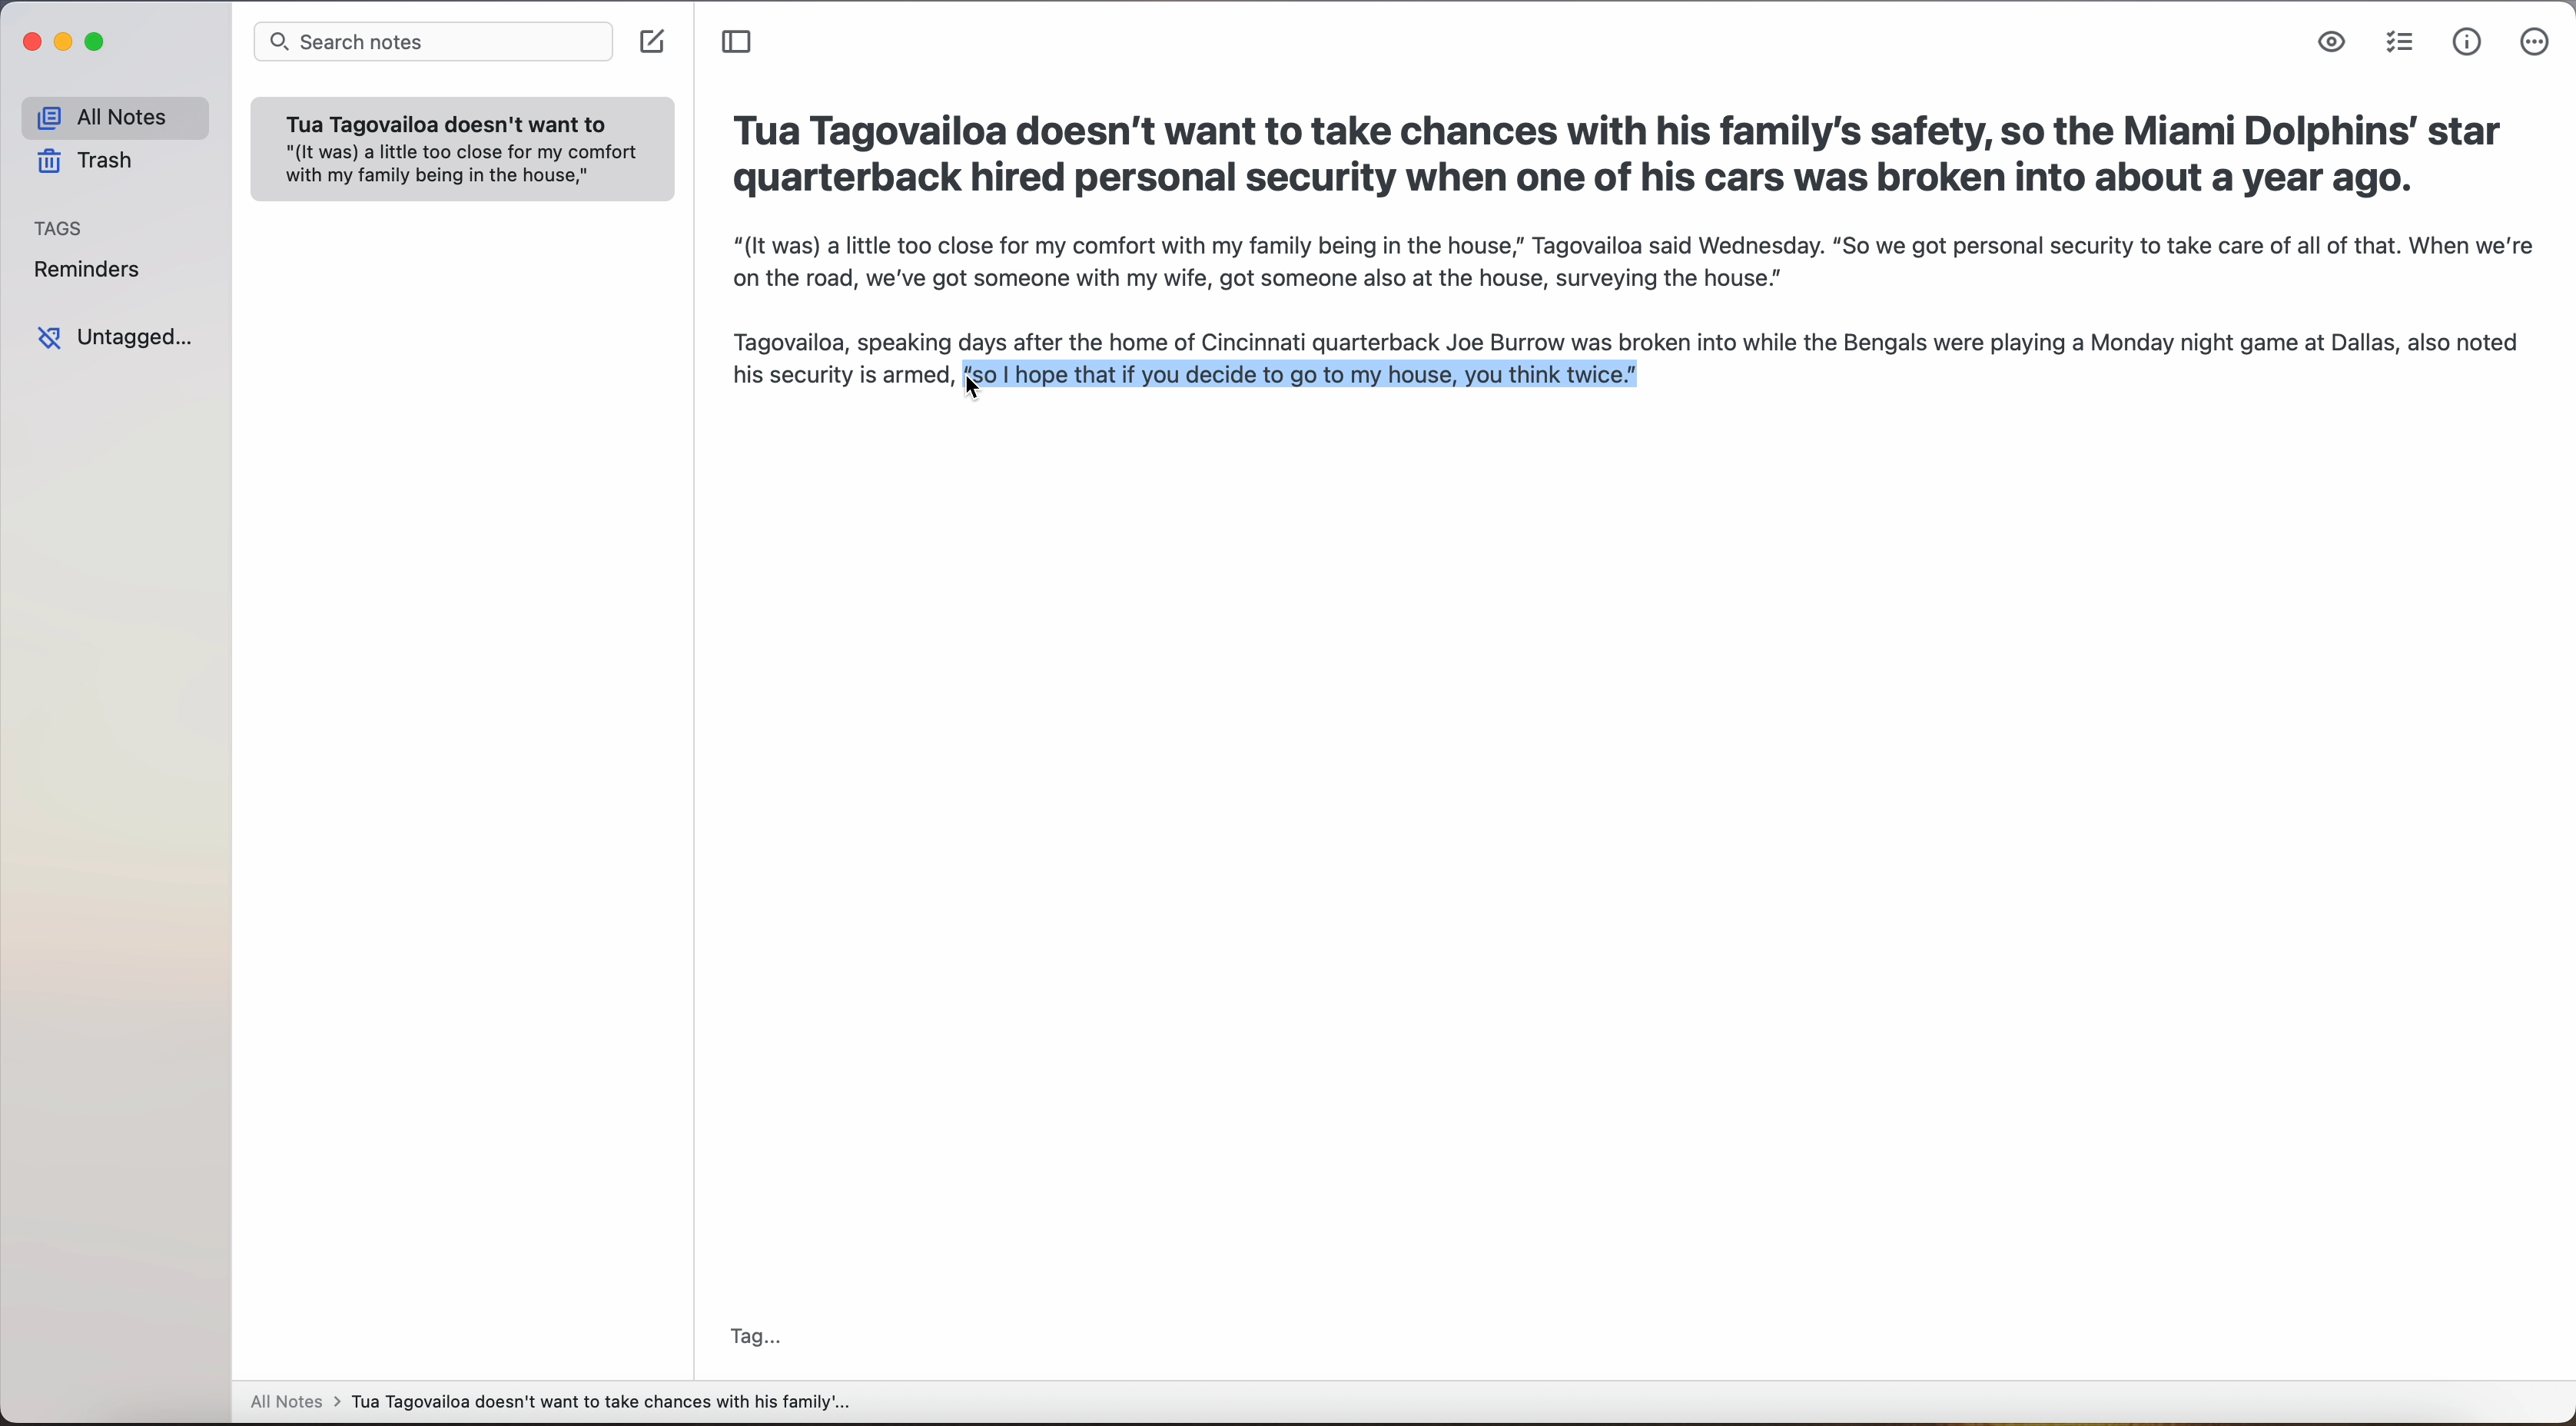 The height and width of the screenshot is (1426, 2576). I want to click on trash, so click(93, 164).